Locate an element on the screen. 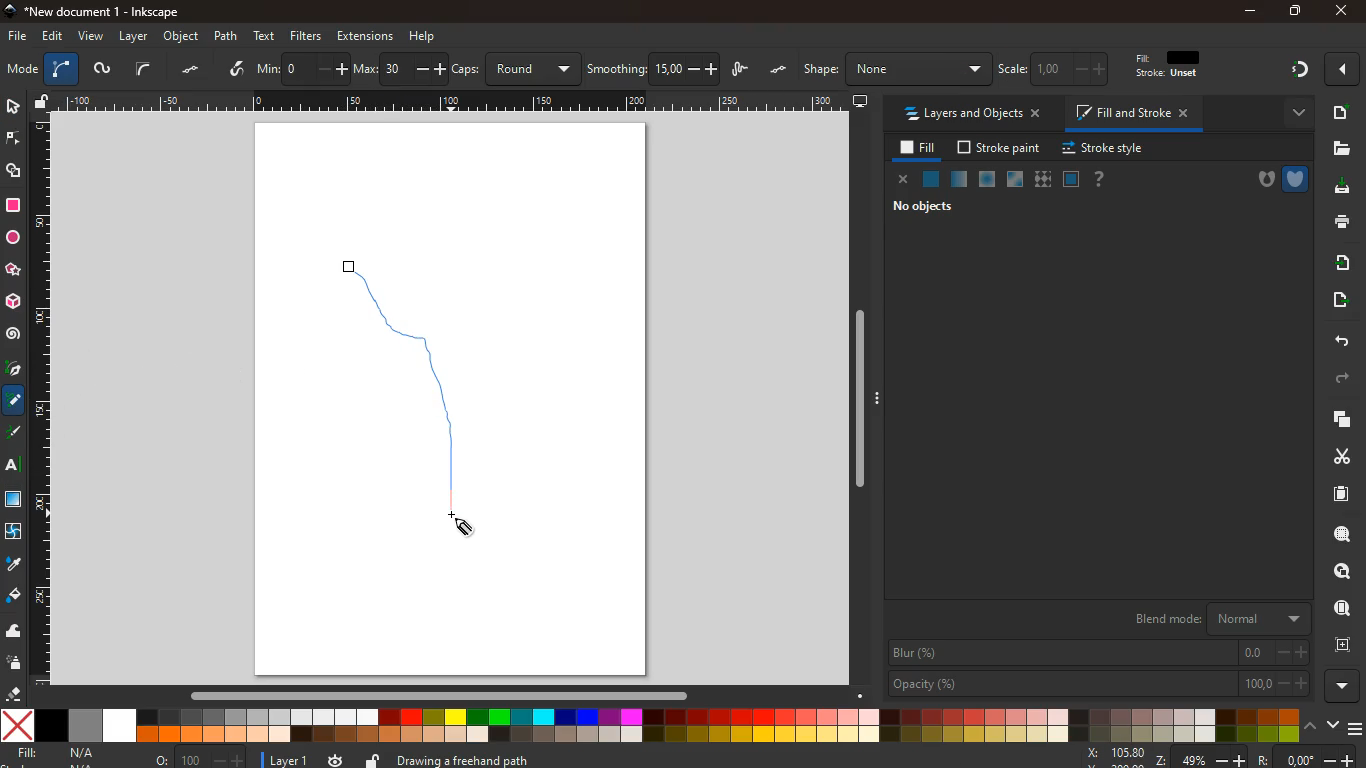  pencil tool is located at coordinates (16, 434).